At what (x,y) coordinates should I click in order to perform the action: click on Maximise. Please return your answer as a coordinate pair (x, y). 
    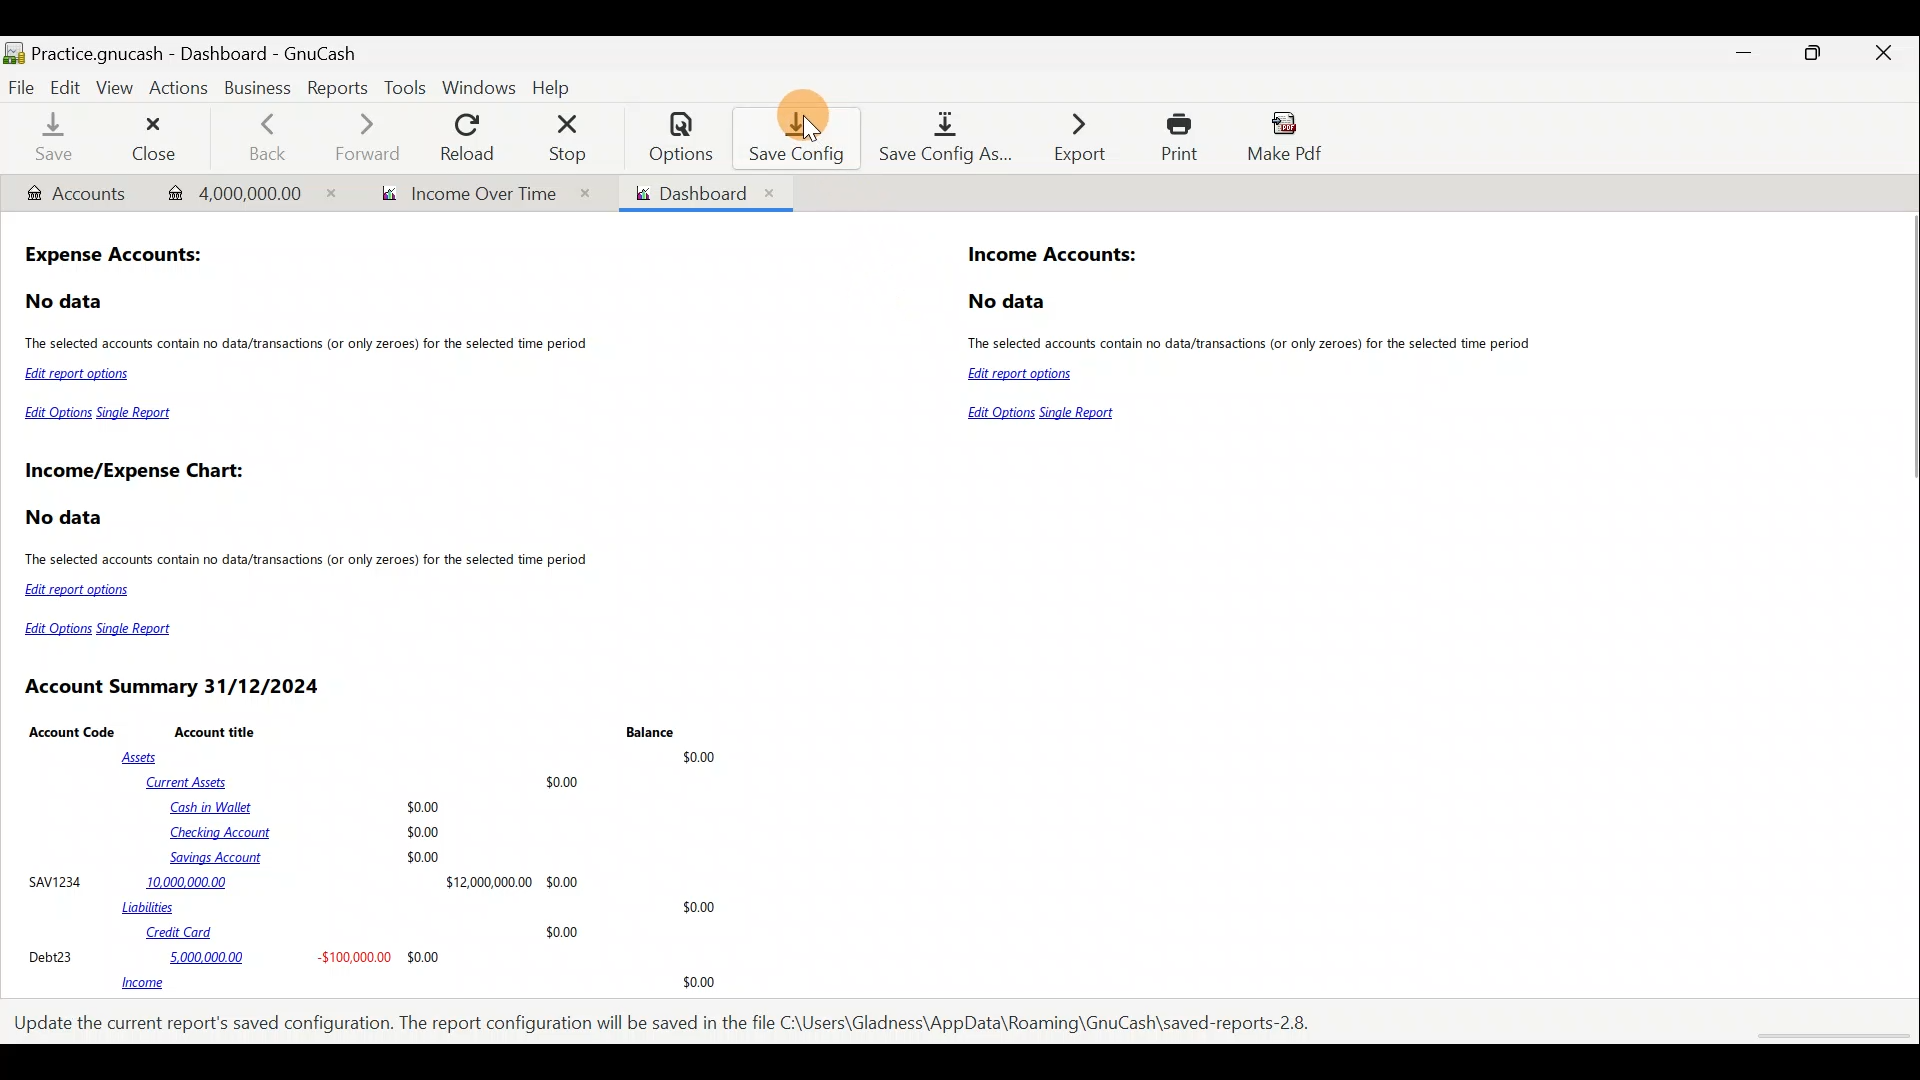
    Looking at the image, I should click on (1817, 59).